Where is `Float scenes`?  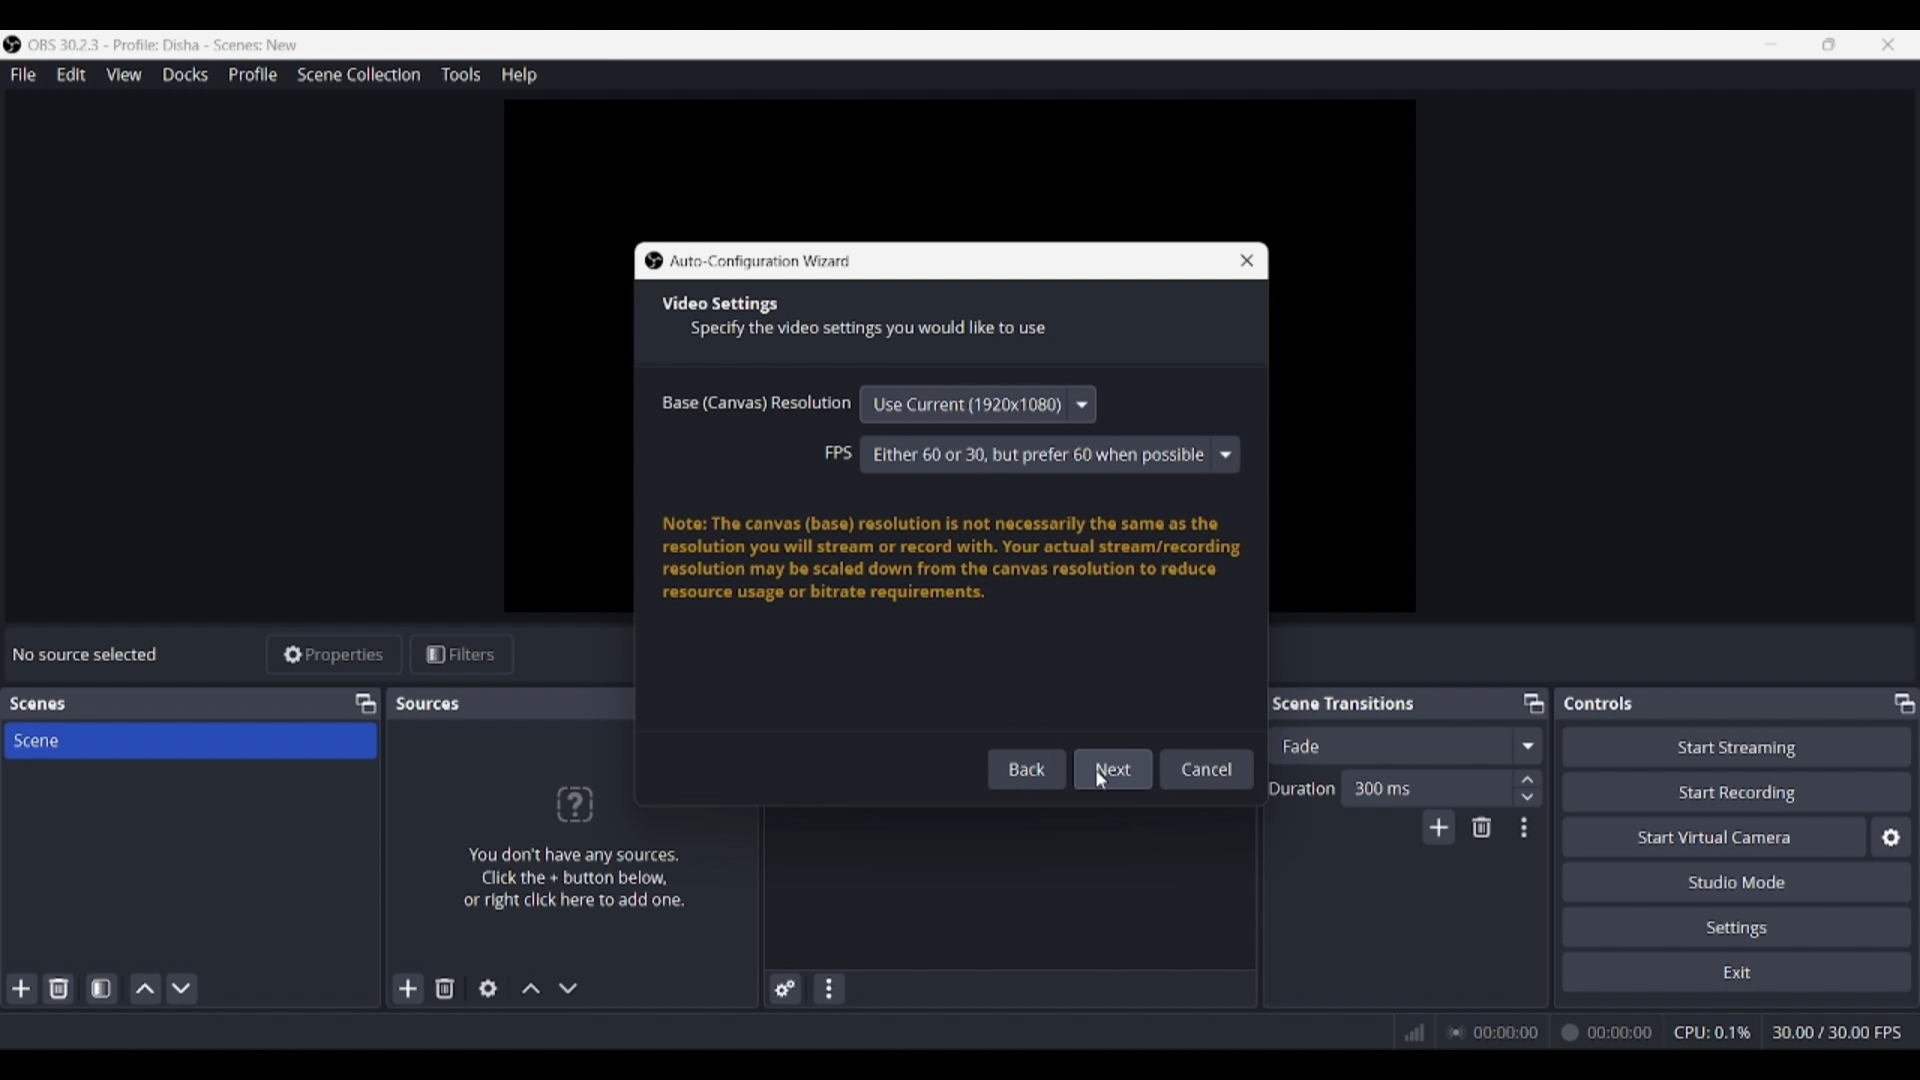
Float scenes is located at coordinates (365, 704).